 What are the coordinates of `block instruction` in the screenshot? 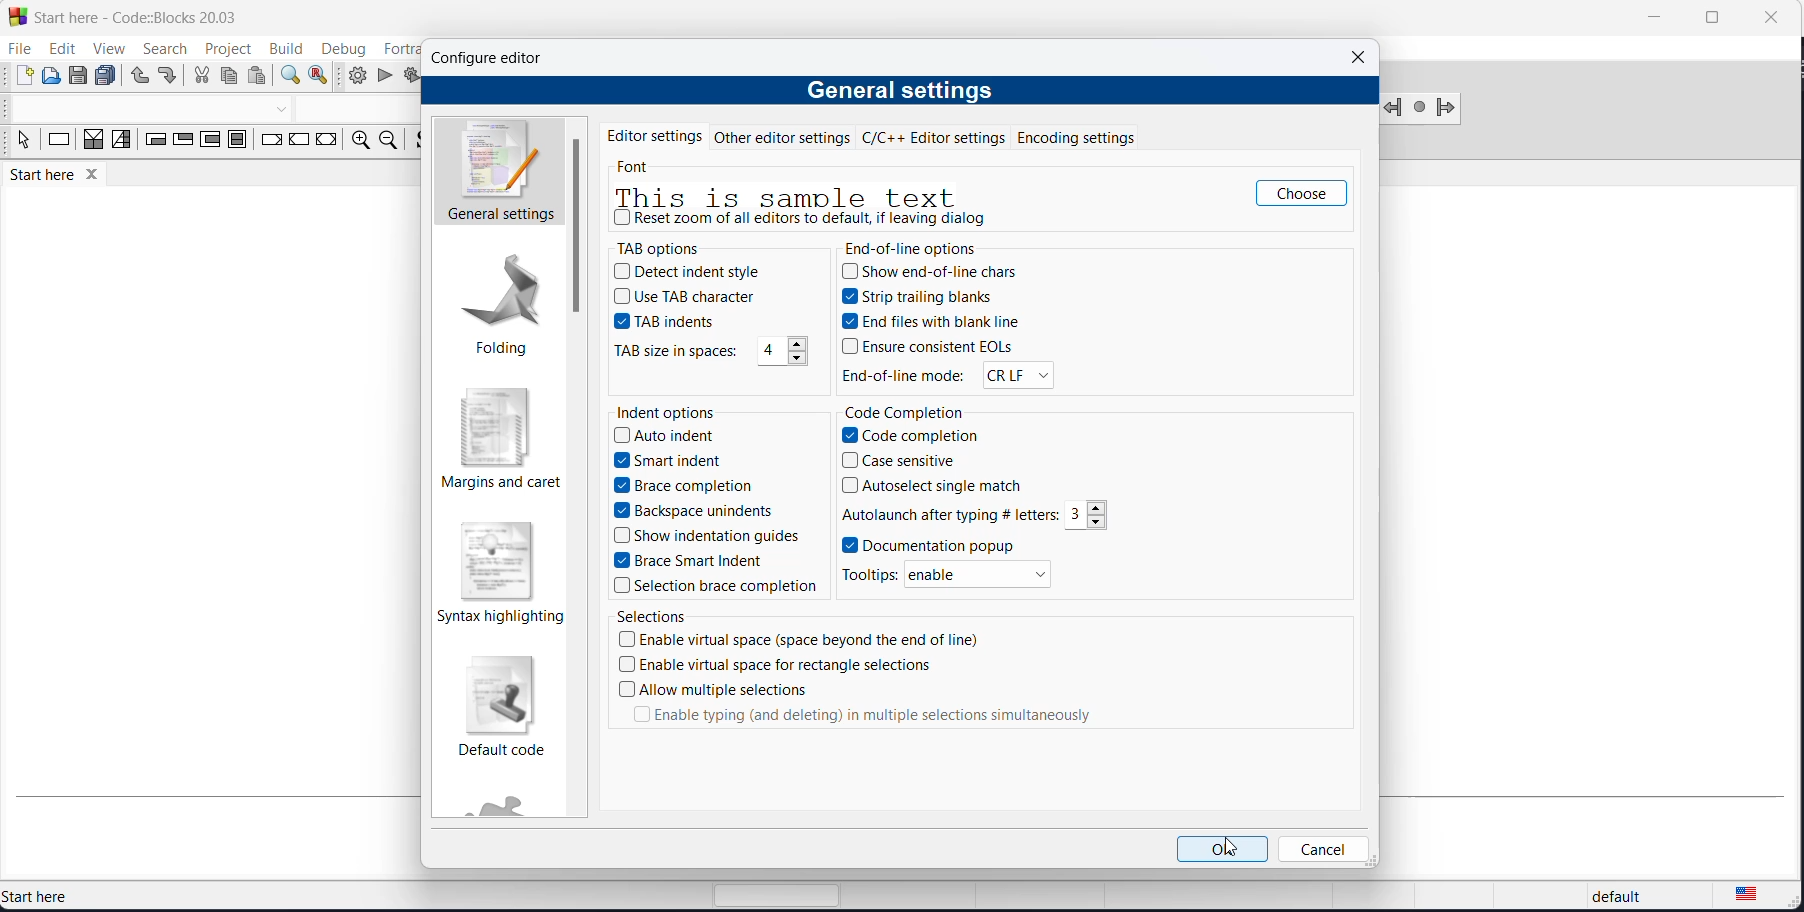 It's located at (236, 141).